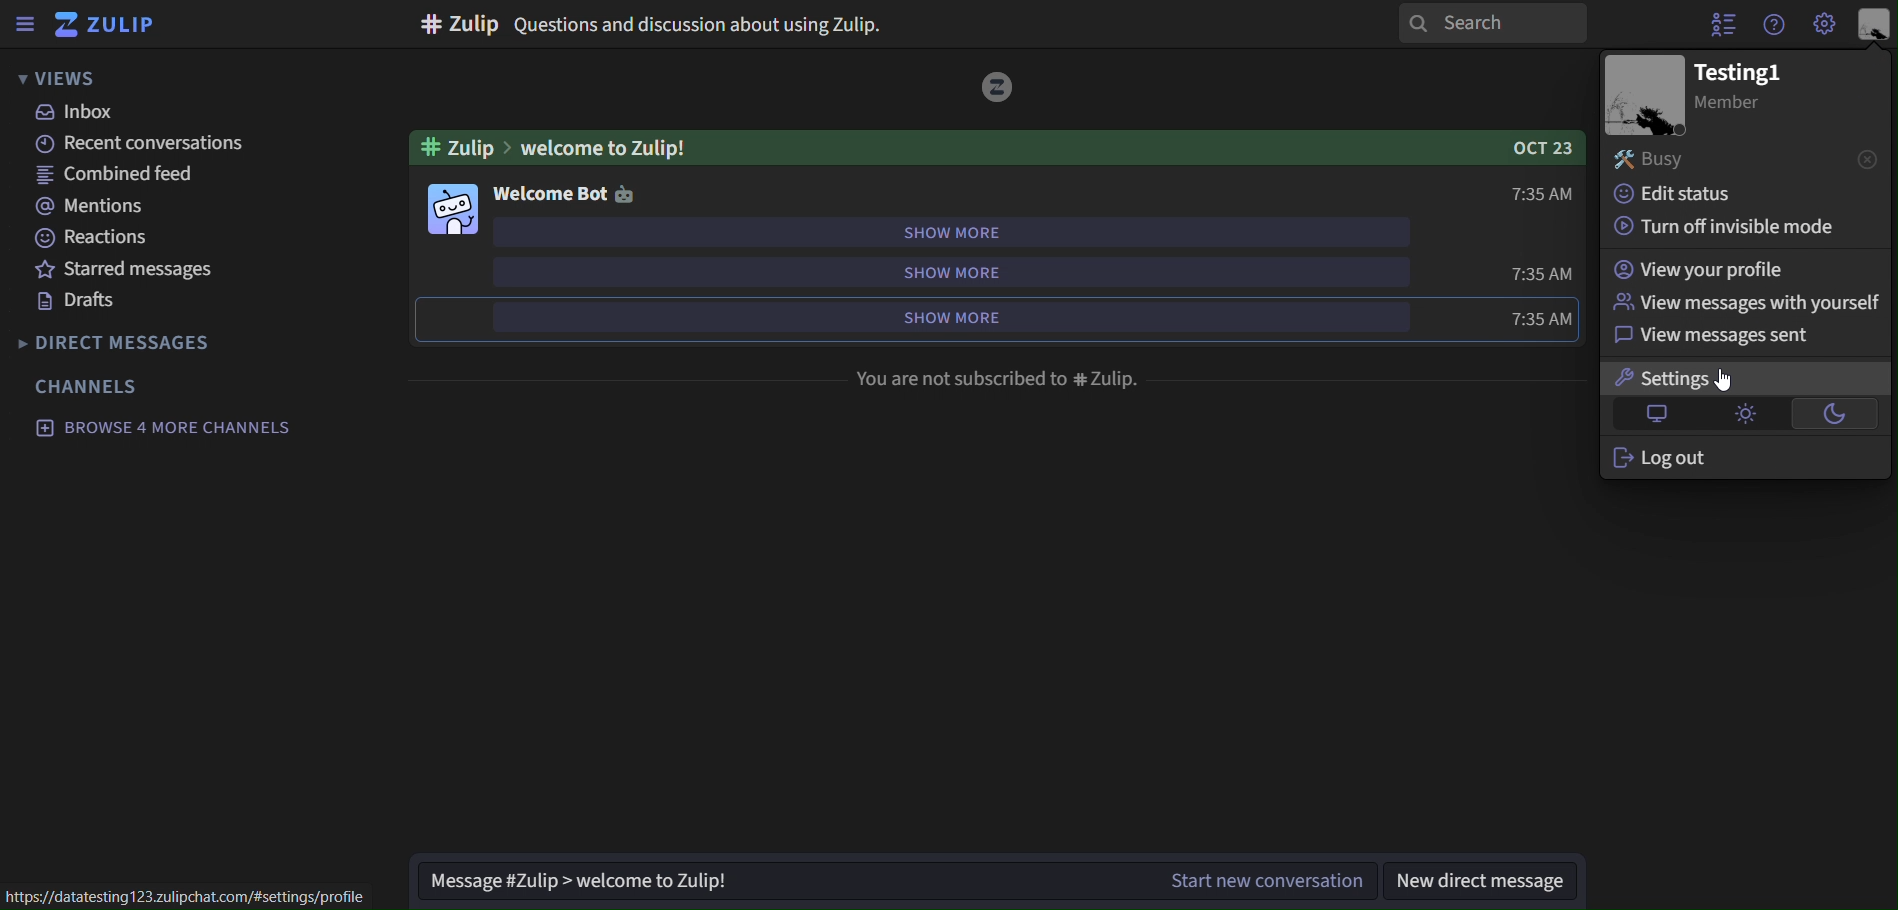 This screenshot has width=1898, height=910. I want to click on Message #Zulip > welcome to Zulip!, so click(763, 882).